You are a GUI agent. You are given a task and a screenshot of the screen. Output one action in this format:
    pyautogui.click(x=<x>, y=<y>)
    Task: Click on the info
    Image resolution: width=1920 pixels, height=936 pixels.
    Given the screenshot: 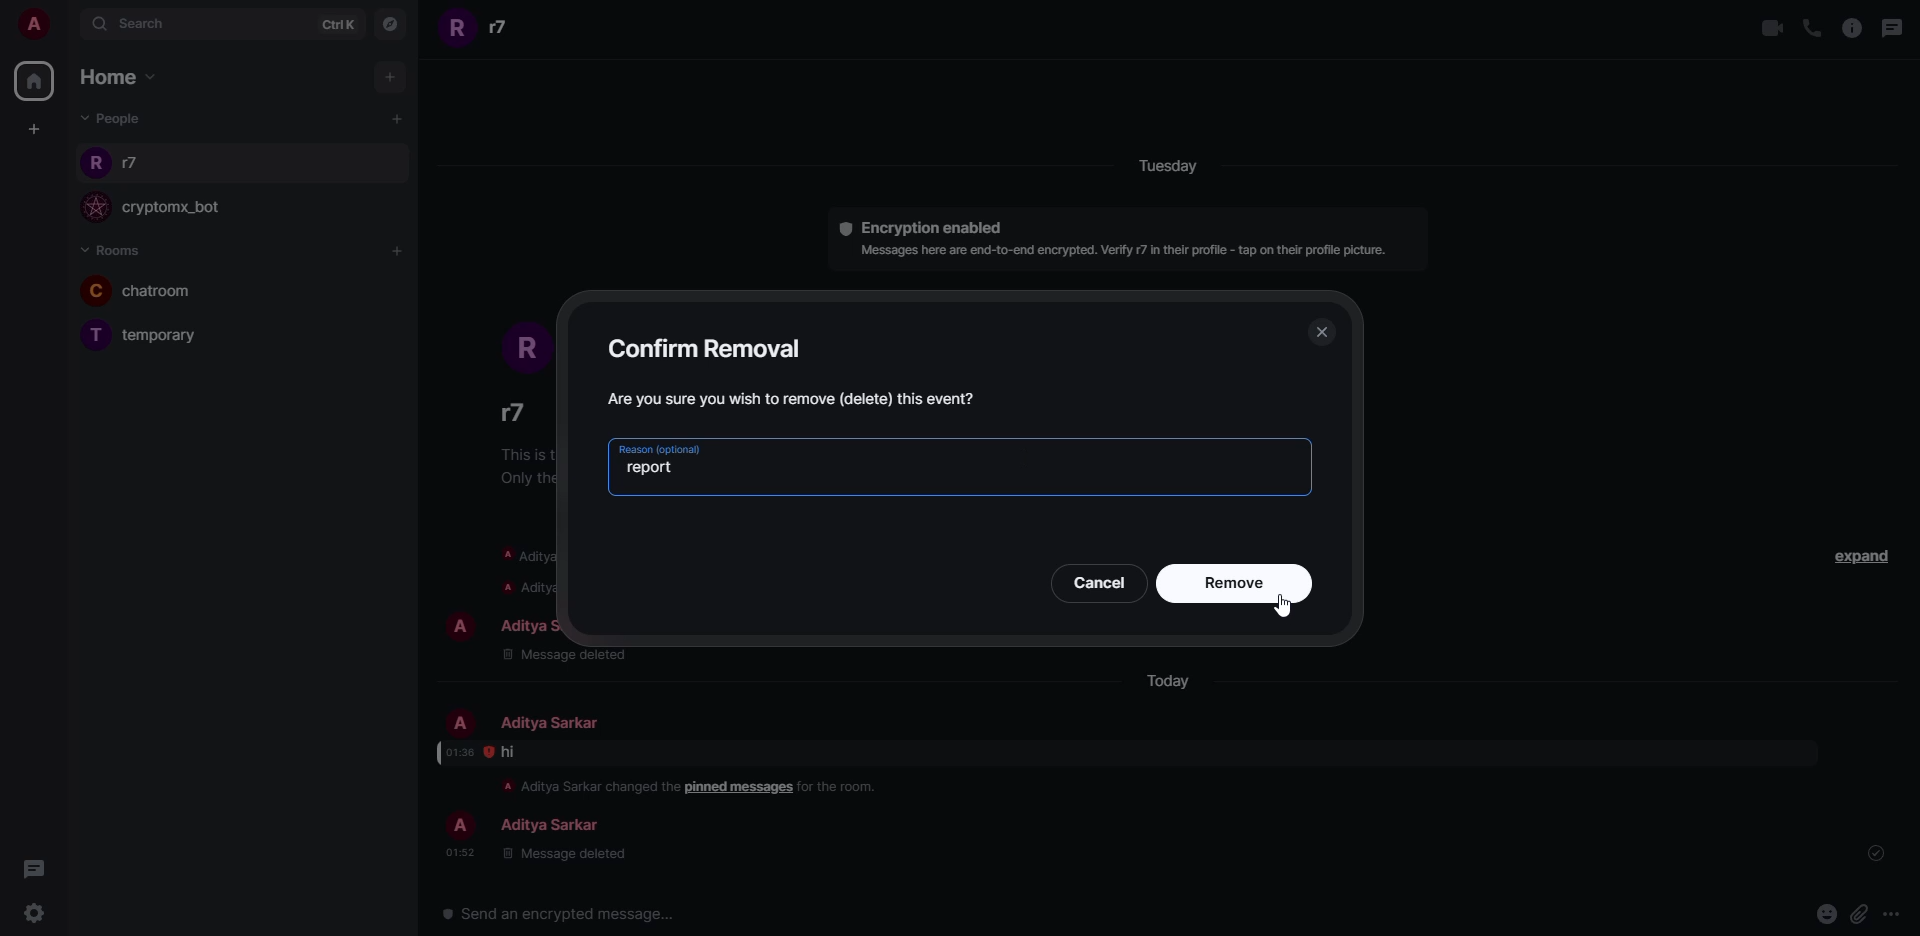 What is the action you would take?
    pyautogui.click(x=1126, y=251)
    